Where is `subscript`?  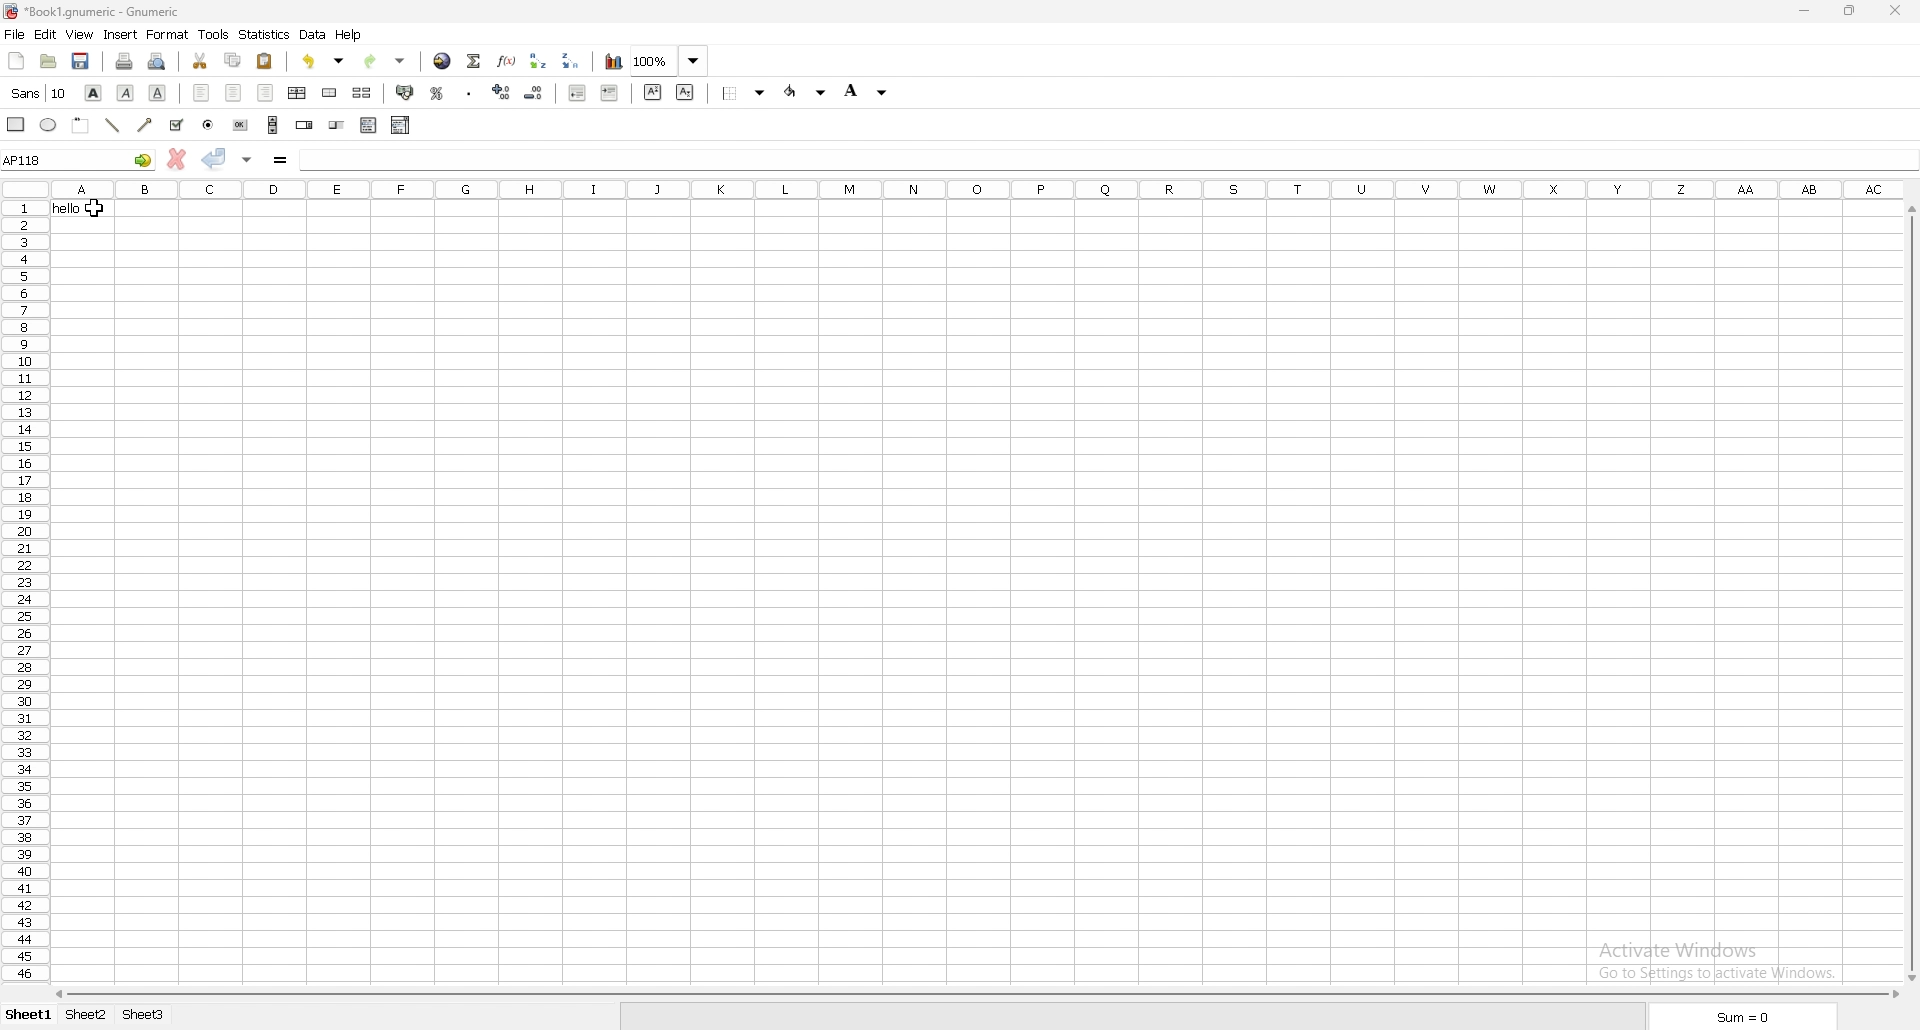 subscript is located at coordinates (684, 92).